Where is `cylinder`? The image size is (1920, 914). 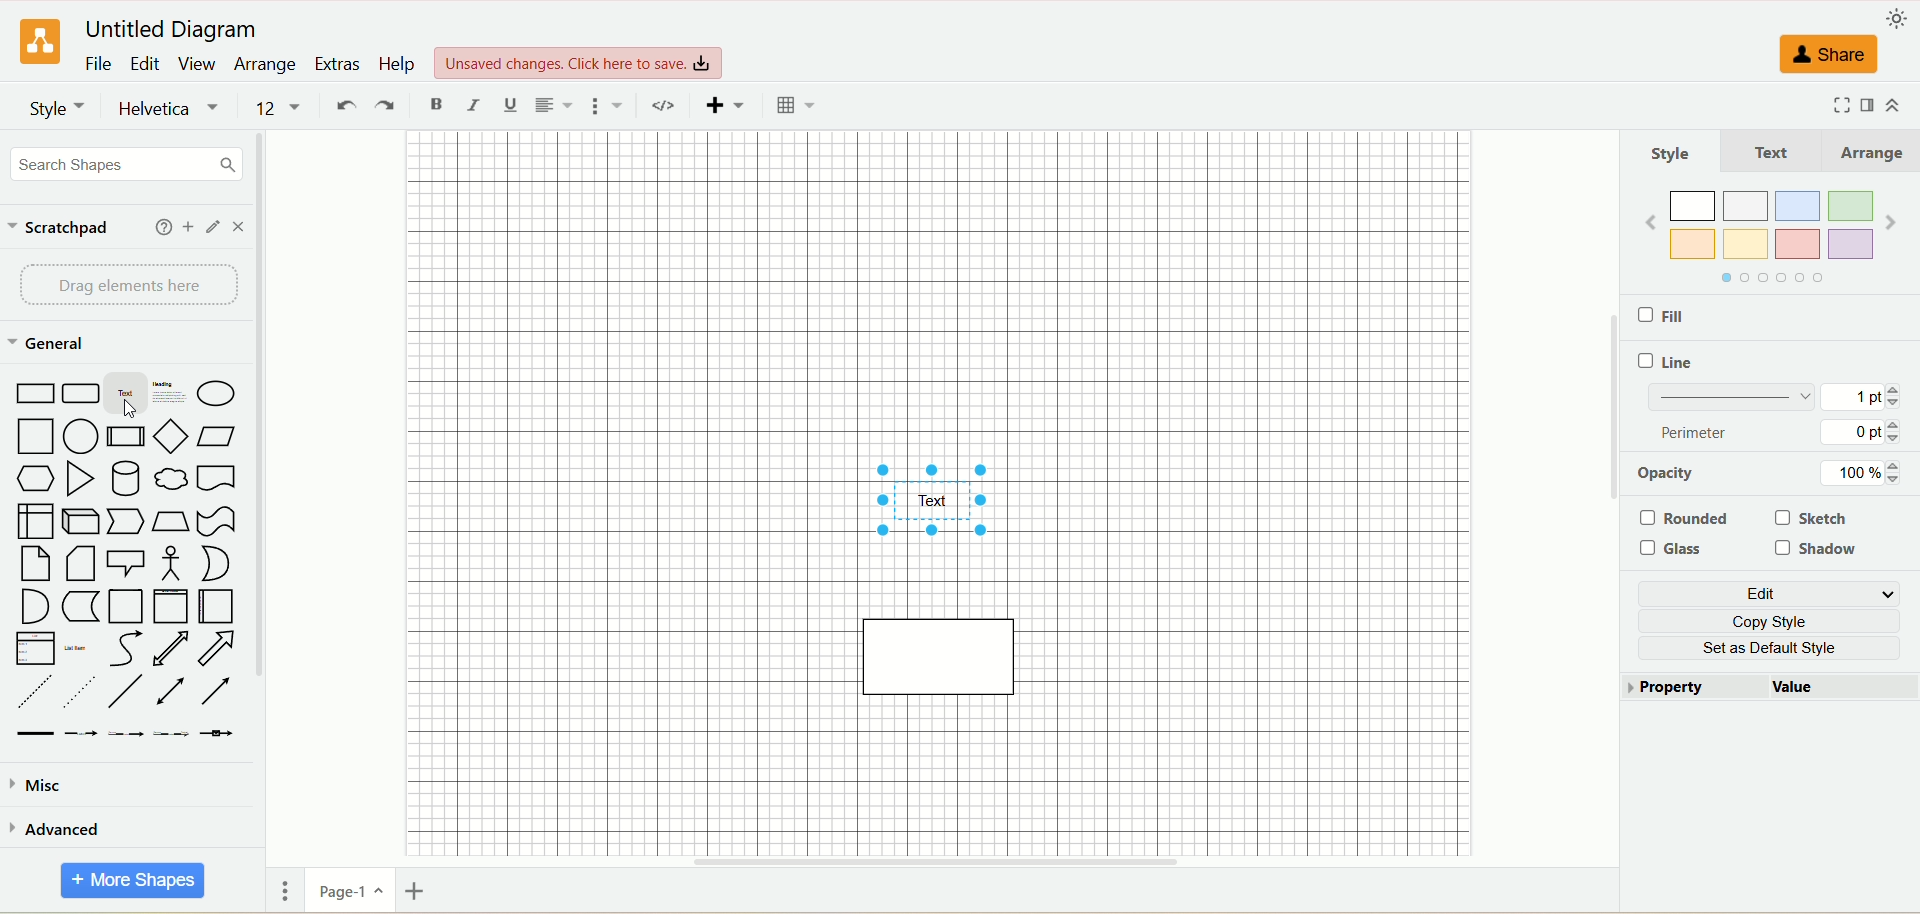 cylinder is located at coordinates (124, 477).